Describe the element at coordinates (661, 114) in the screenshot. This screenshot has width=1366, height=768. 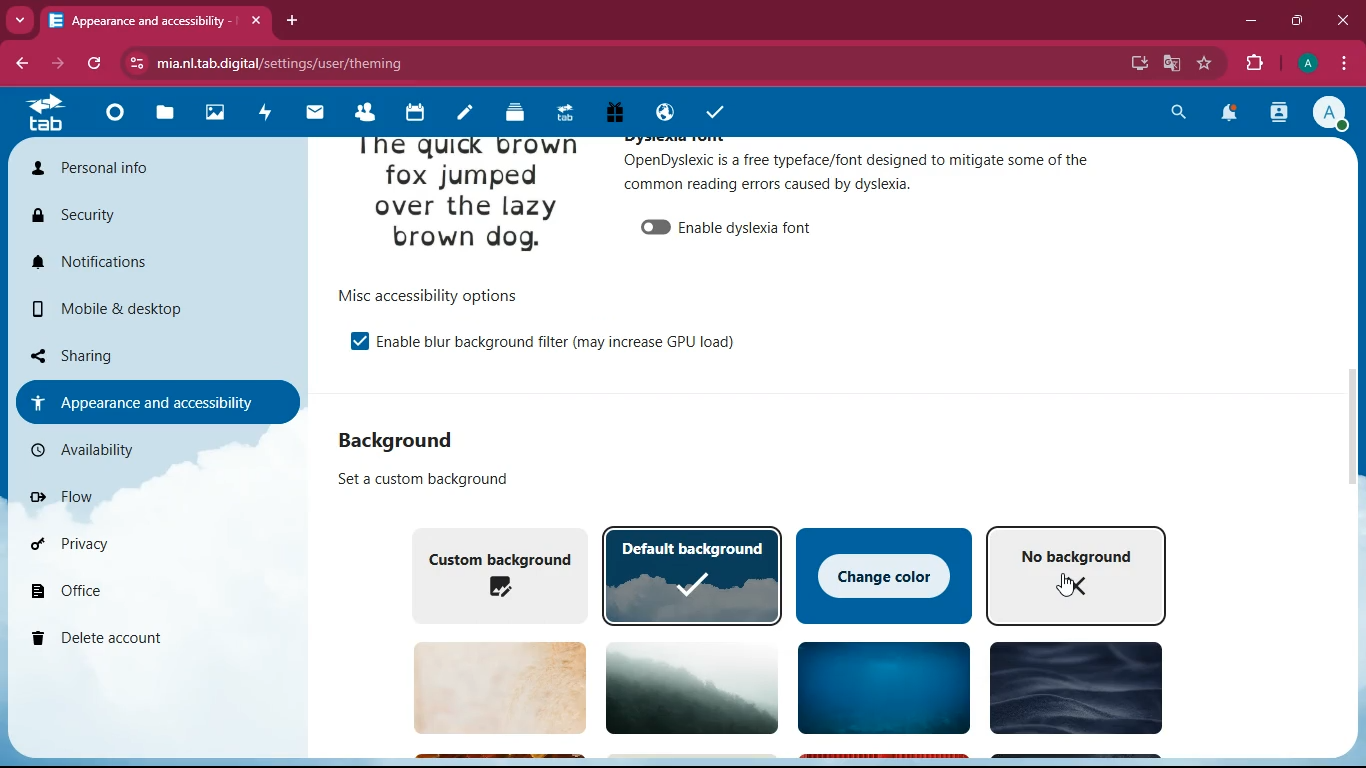
I see `public` at that location.